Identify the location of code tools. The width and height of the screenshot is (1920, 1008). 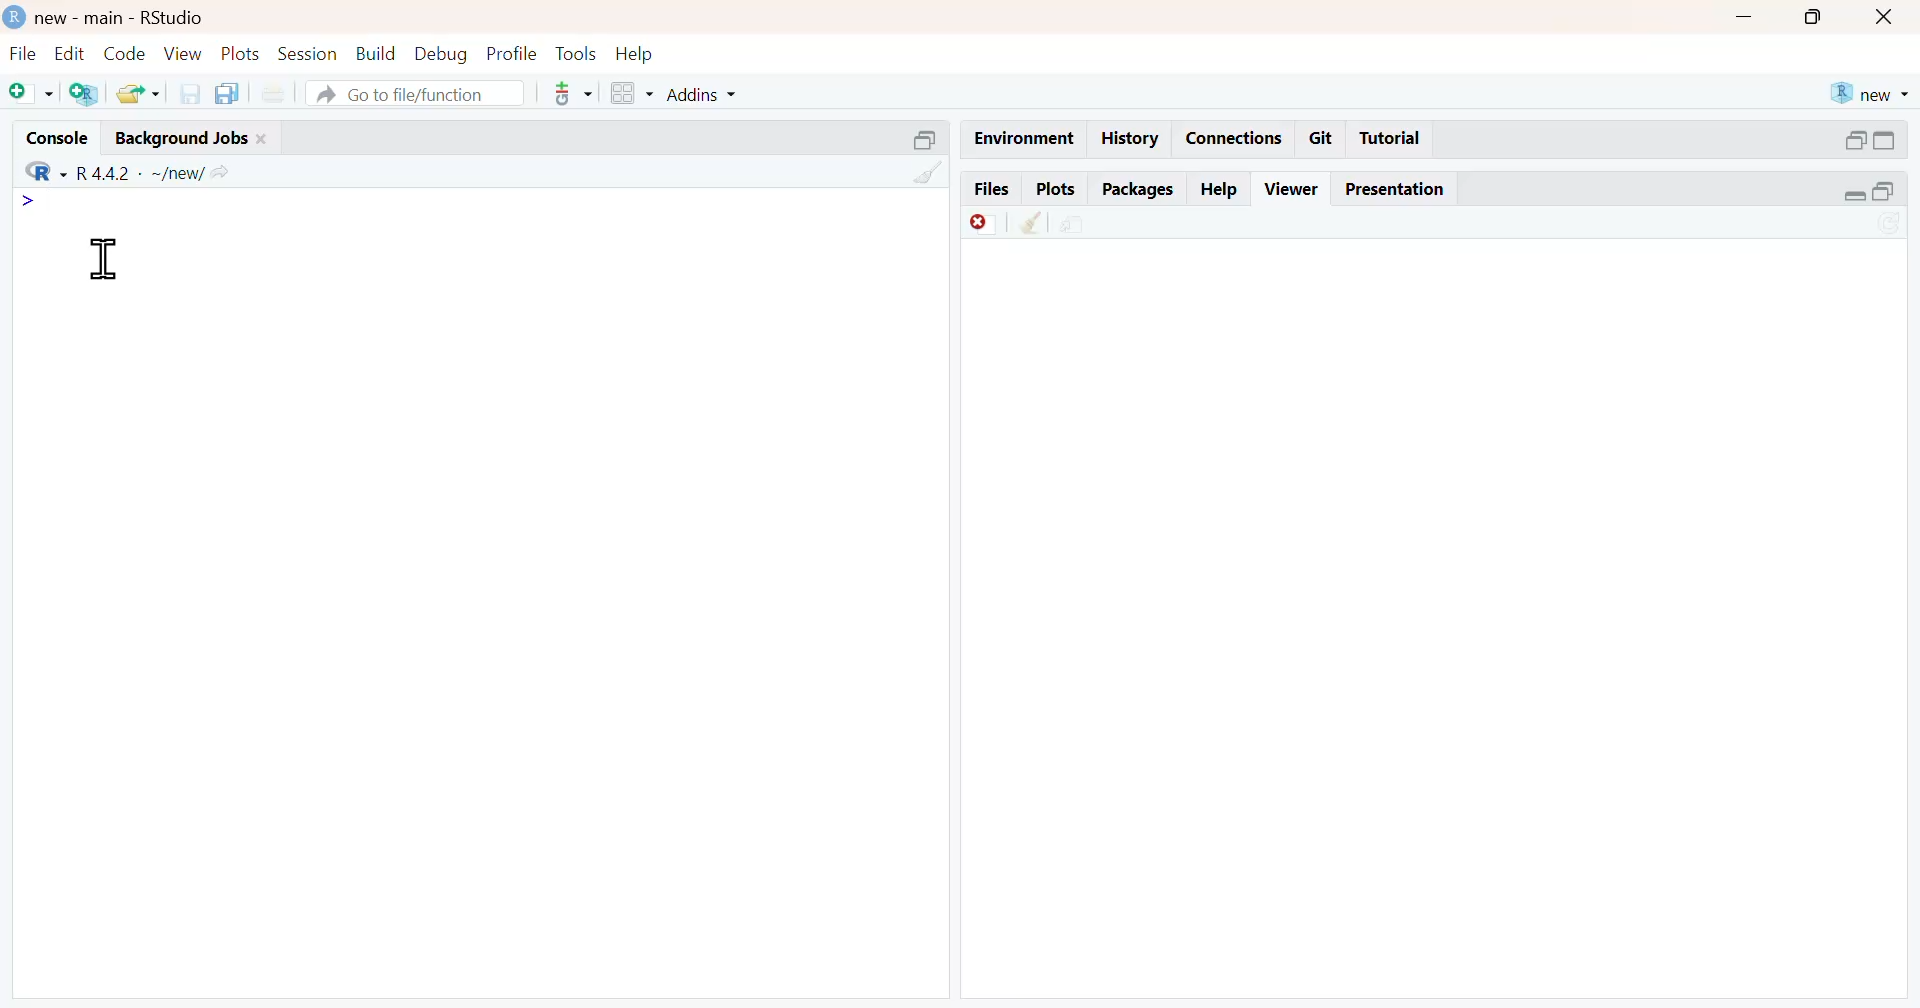
(572, 94).